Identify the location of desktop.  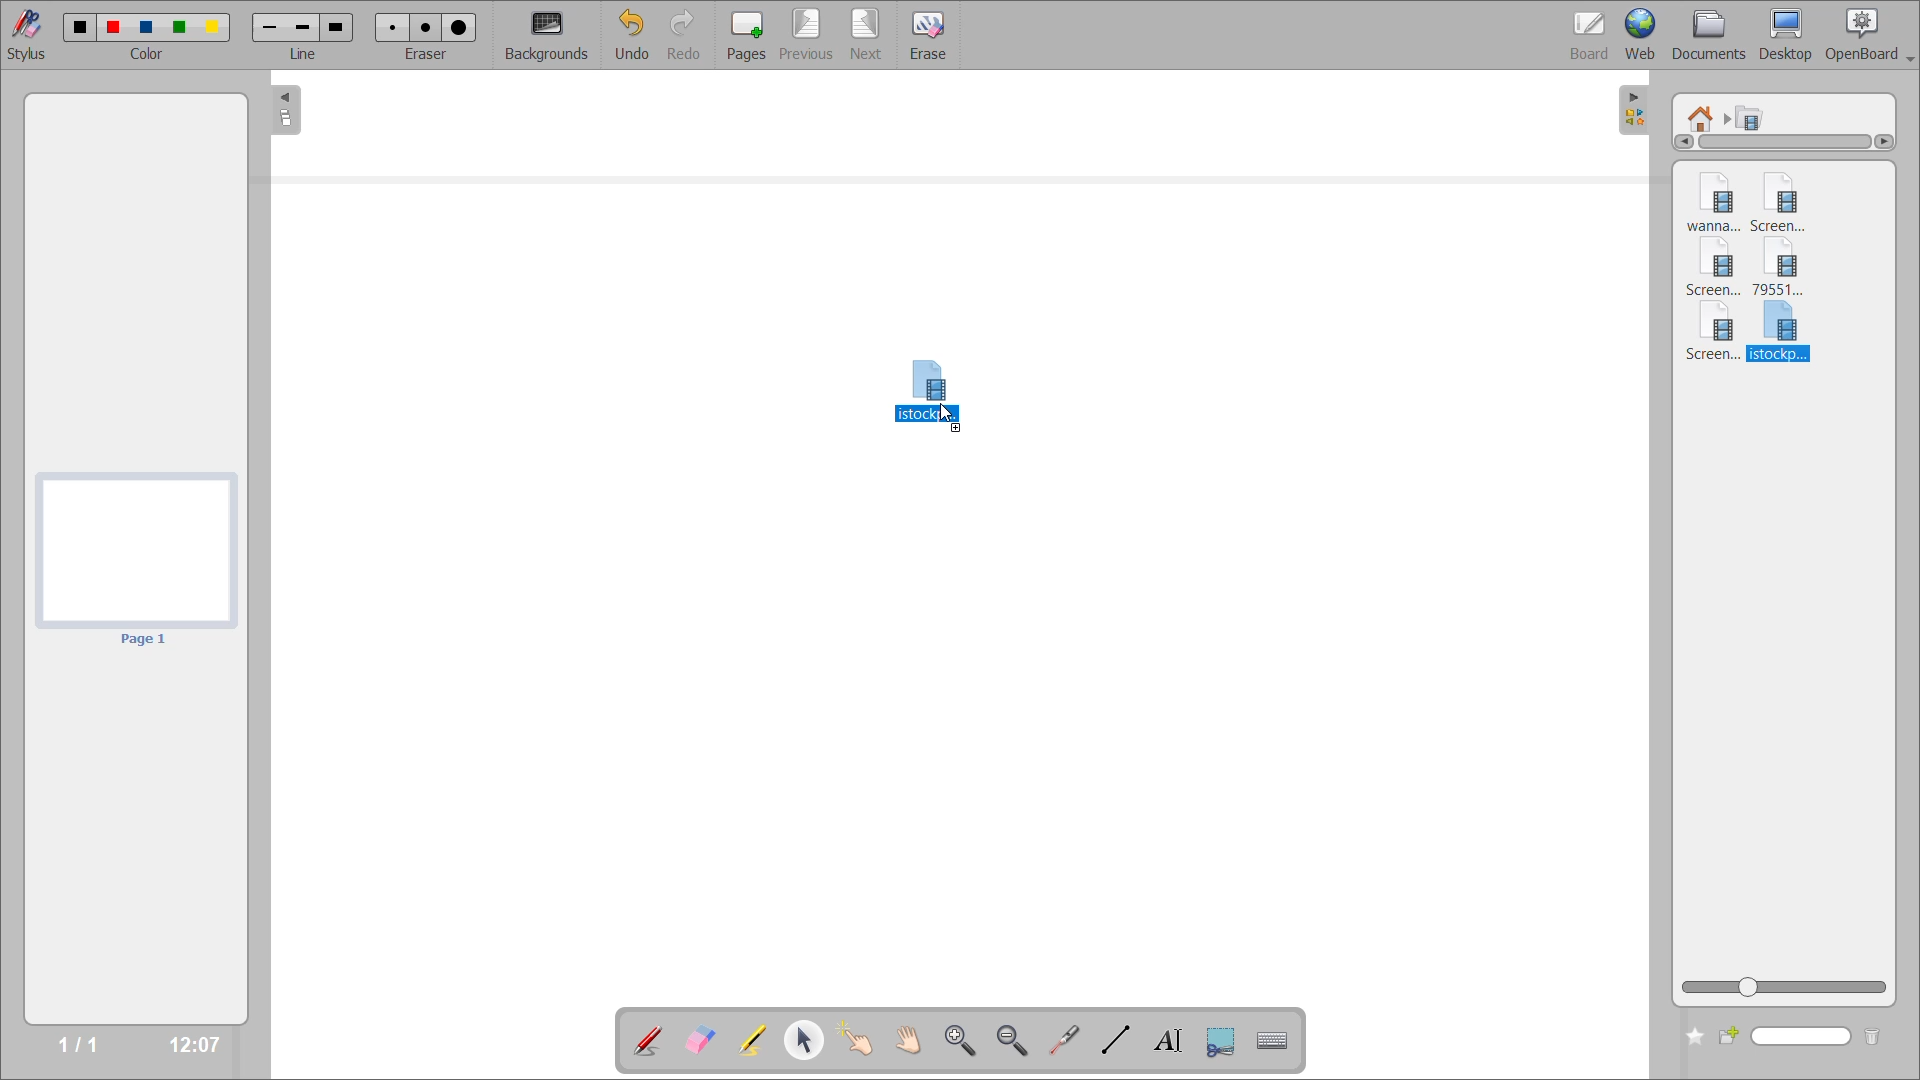
(1789, 35).